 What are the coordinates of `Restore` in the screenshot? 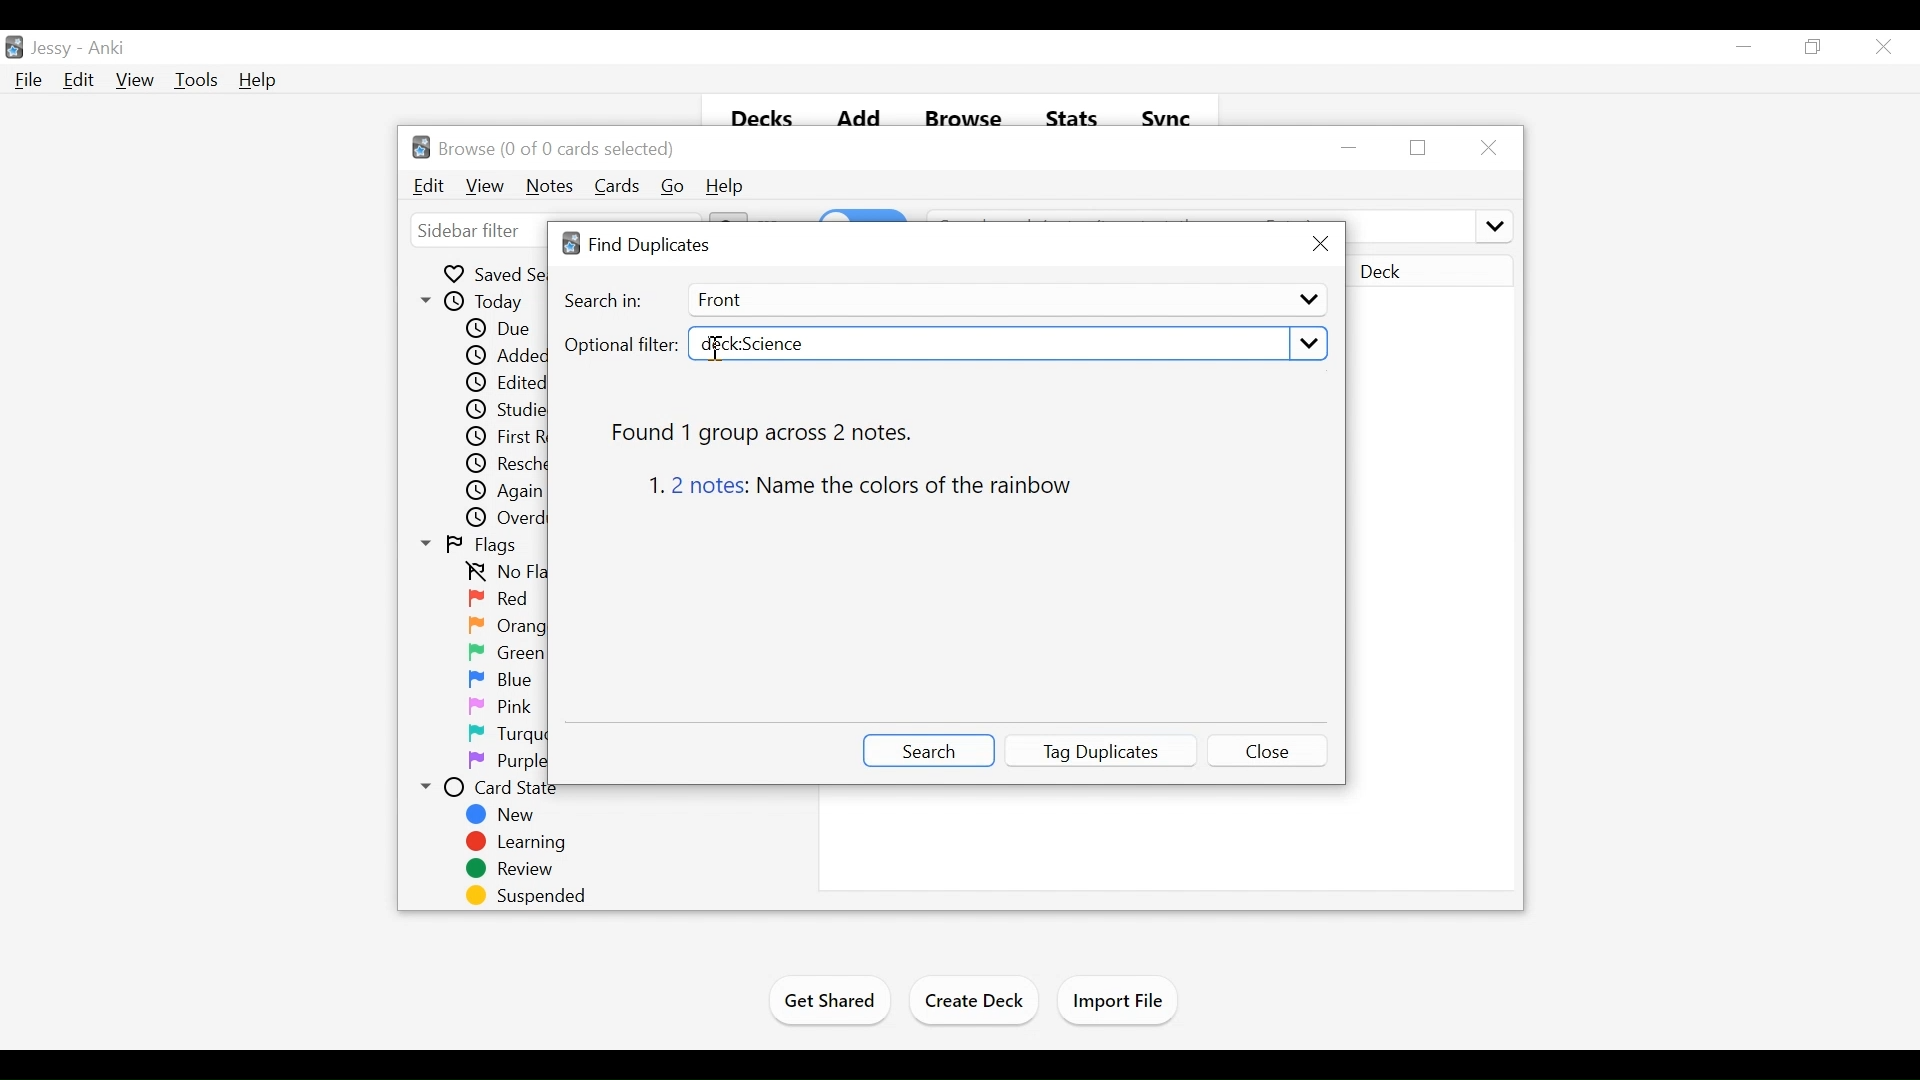 It's located at (1813, 46).